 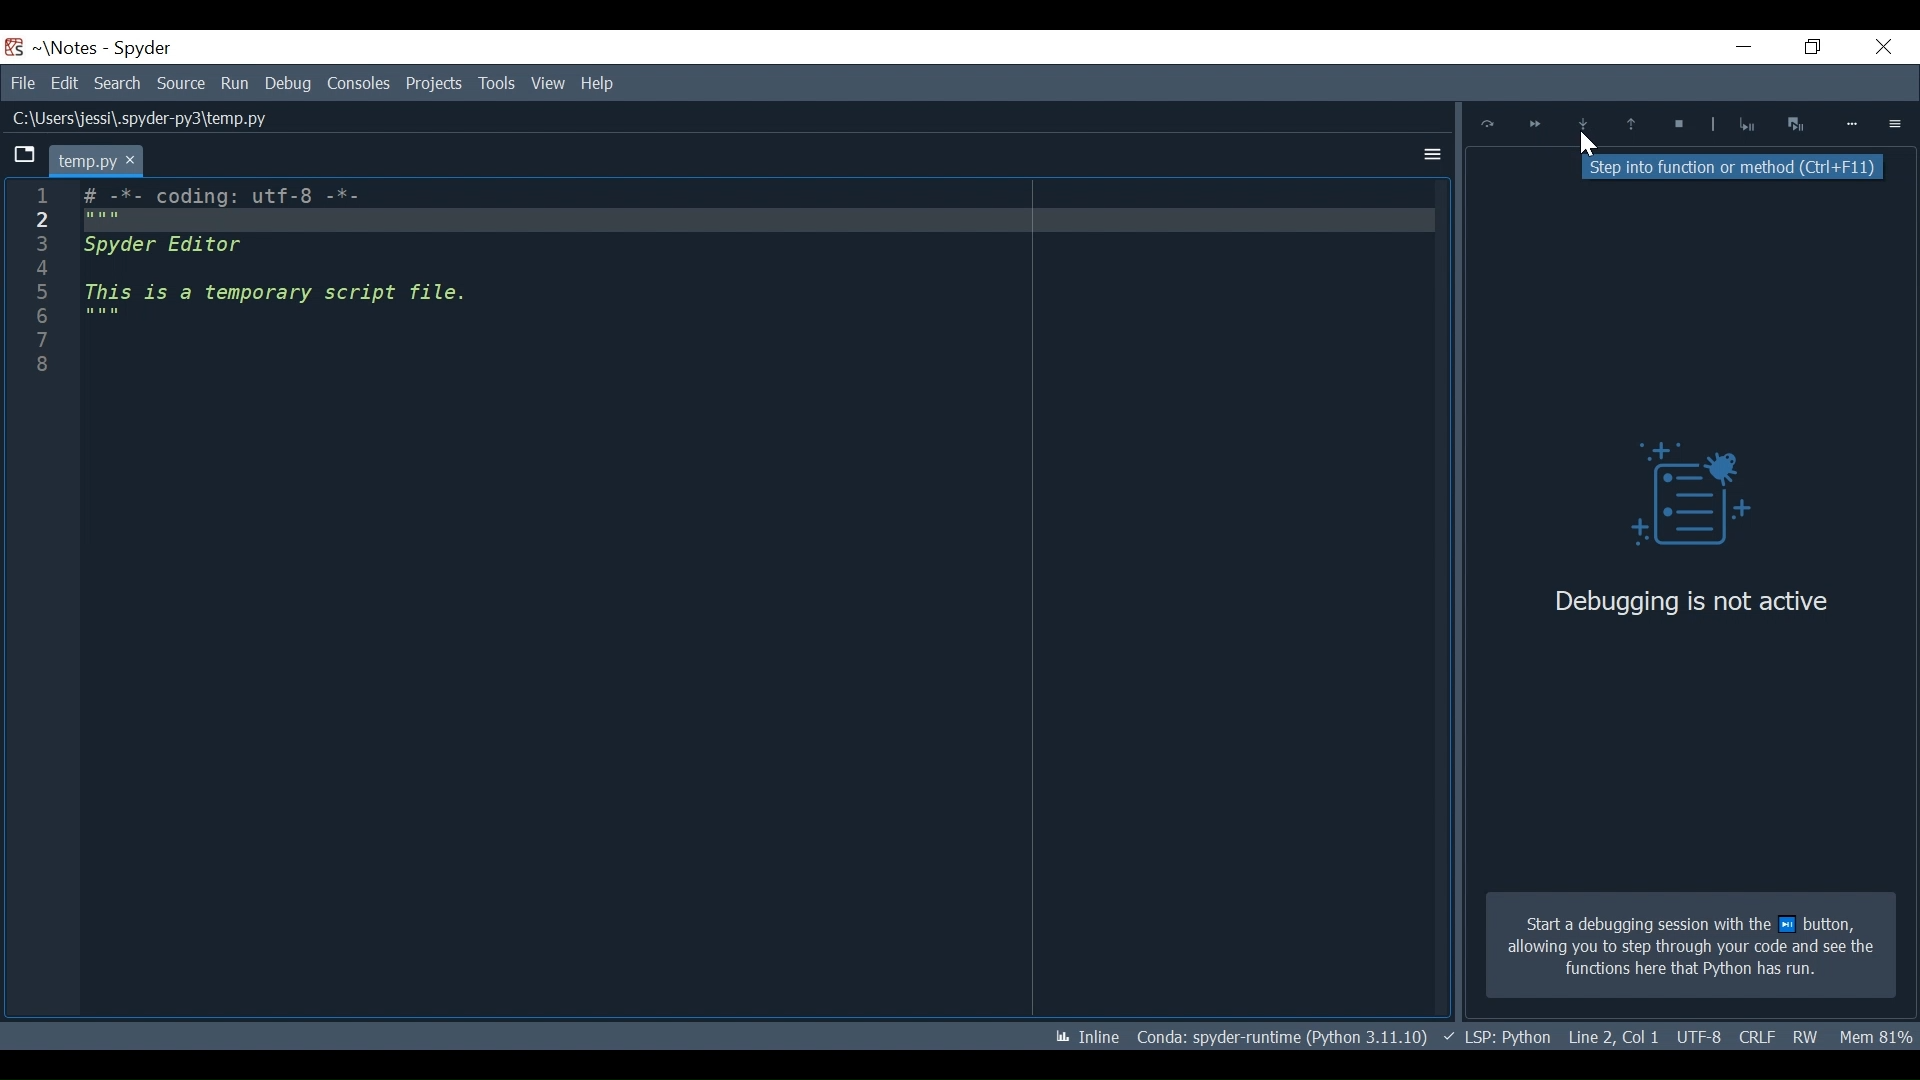 I want to click on Debug, so click(x=1675, y=499).